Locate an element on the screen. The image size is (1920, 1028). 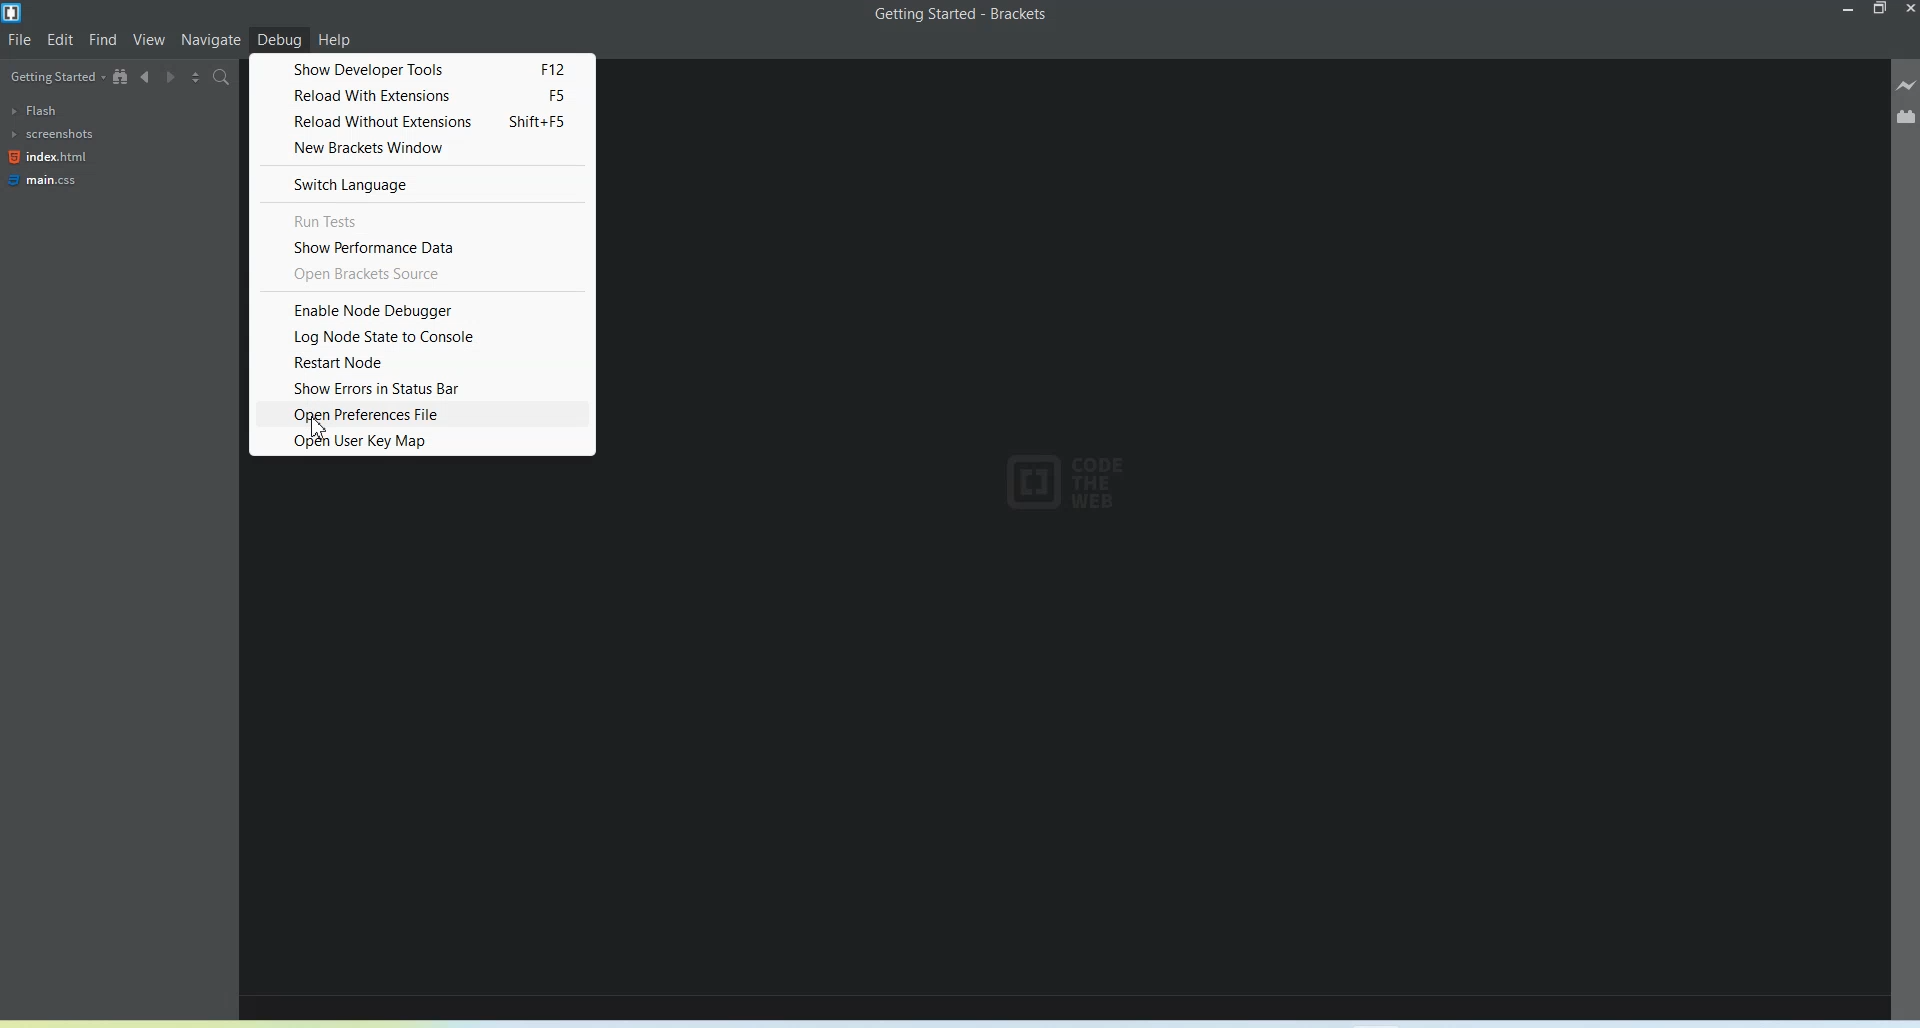
cursor is located at coordinates (316, 428).